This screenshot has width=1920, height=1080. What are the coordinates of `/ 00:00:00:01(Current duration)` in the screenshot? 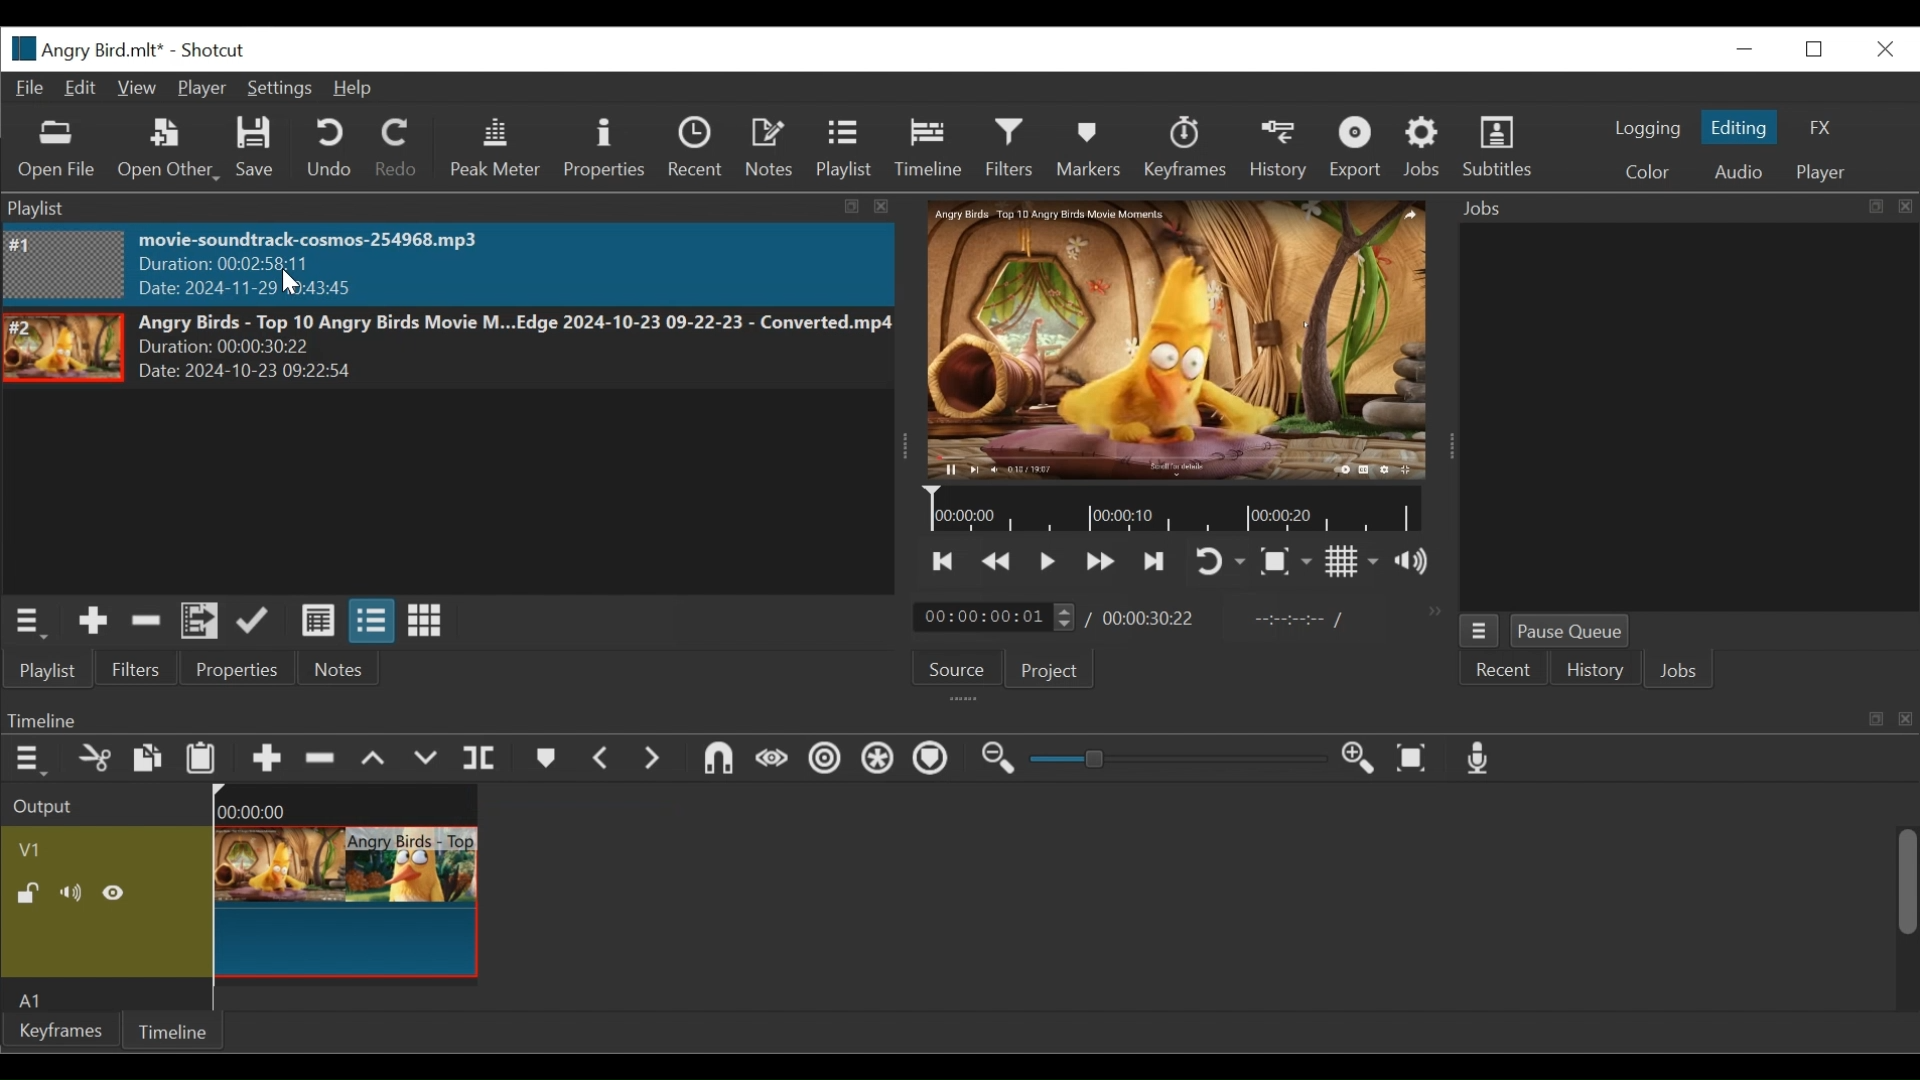 It's located at (987, 616).